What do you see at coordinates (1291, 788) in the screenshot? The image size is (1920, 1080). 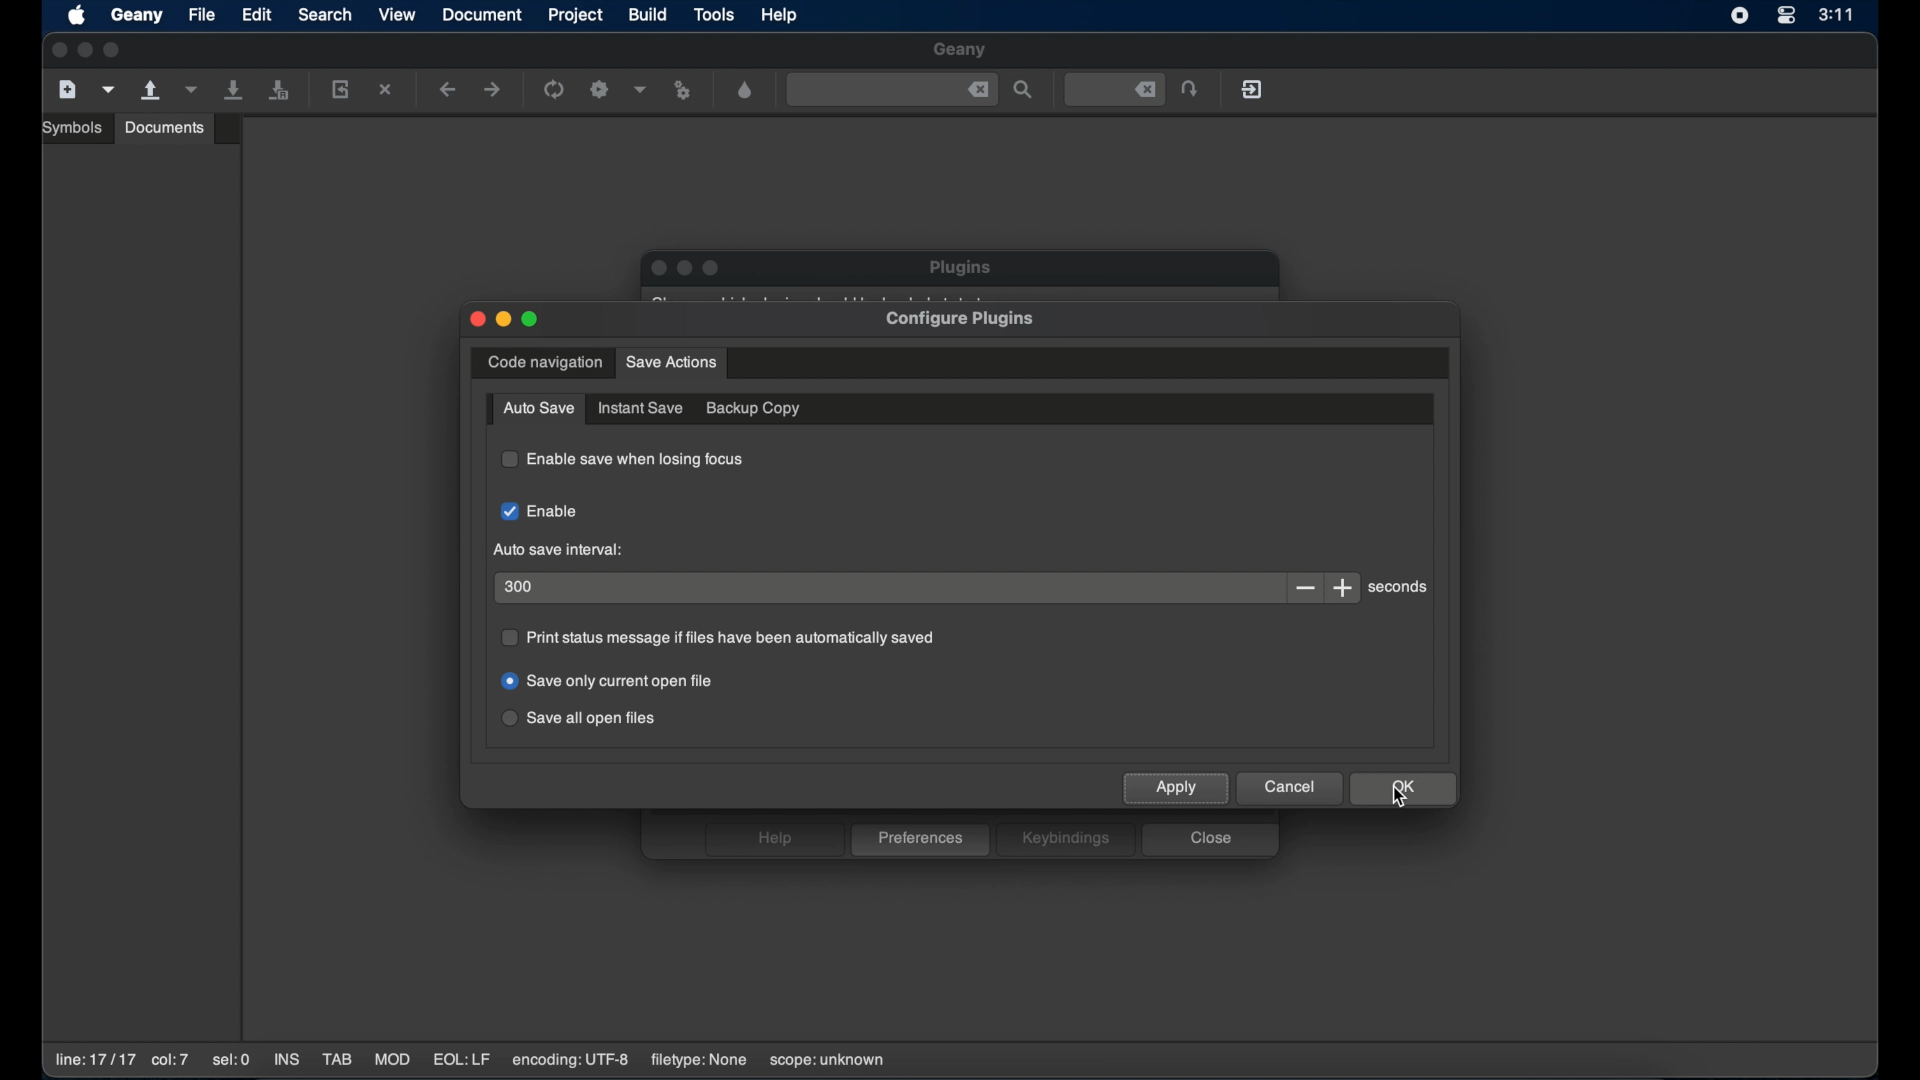 I see `cancel` at bounding box center [1291, 788].